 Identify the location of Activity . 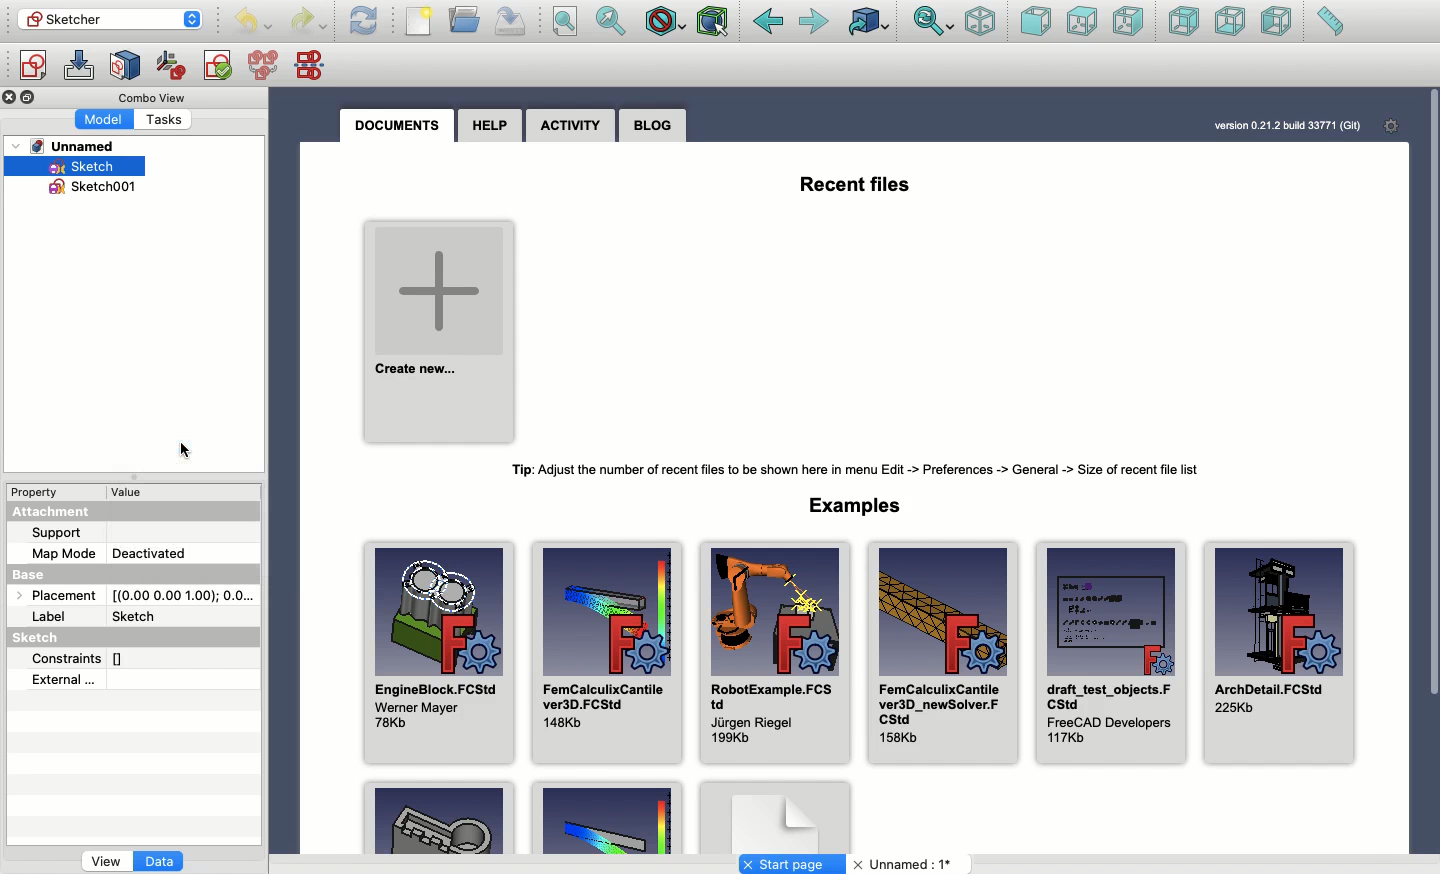
(570, 127).